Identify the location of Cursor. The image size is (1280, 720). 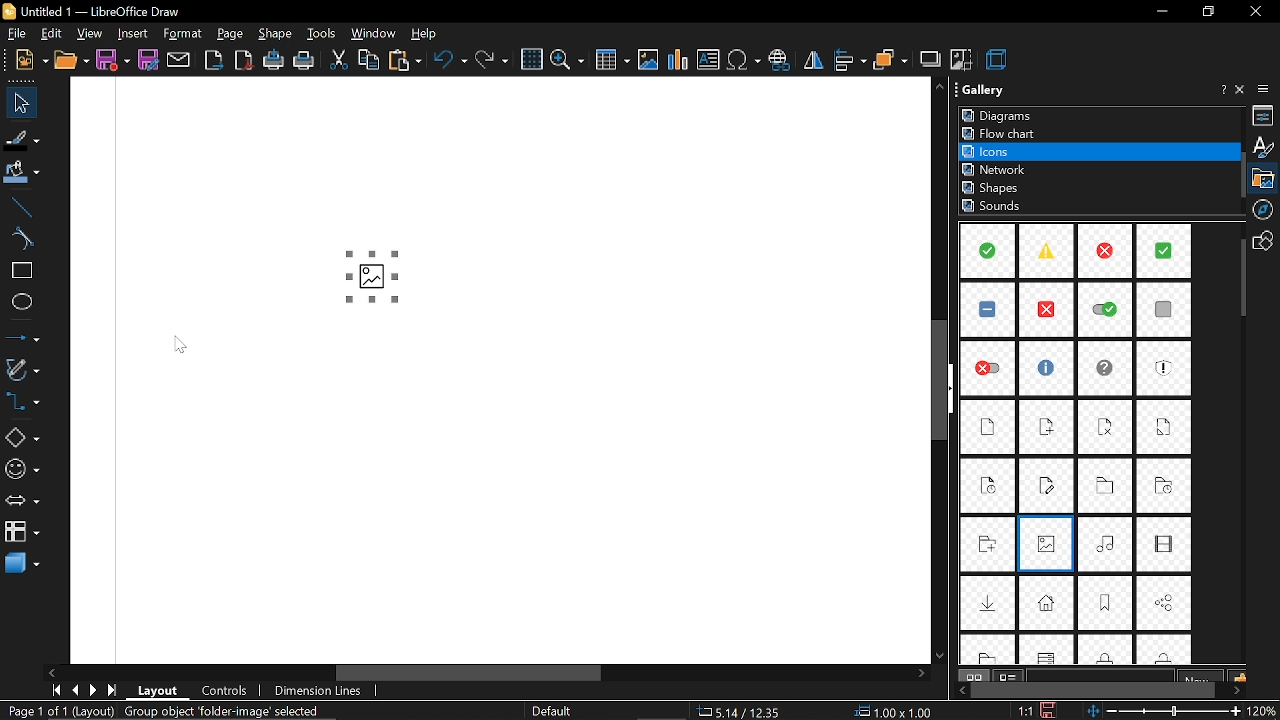
(183, 345).